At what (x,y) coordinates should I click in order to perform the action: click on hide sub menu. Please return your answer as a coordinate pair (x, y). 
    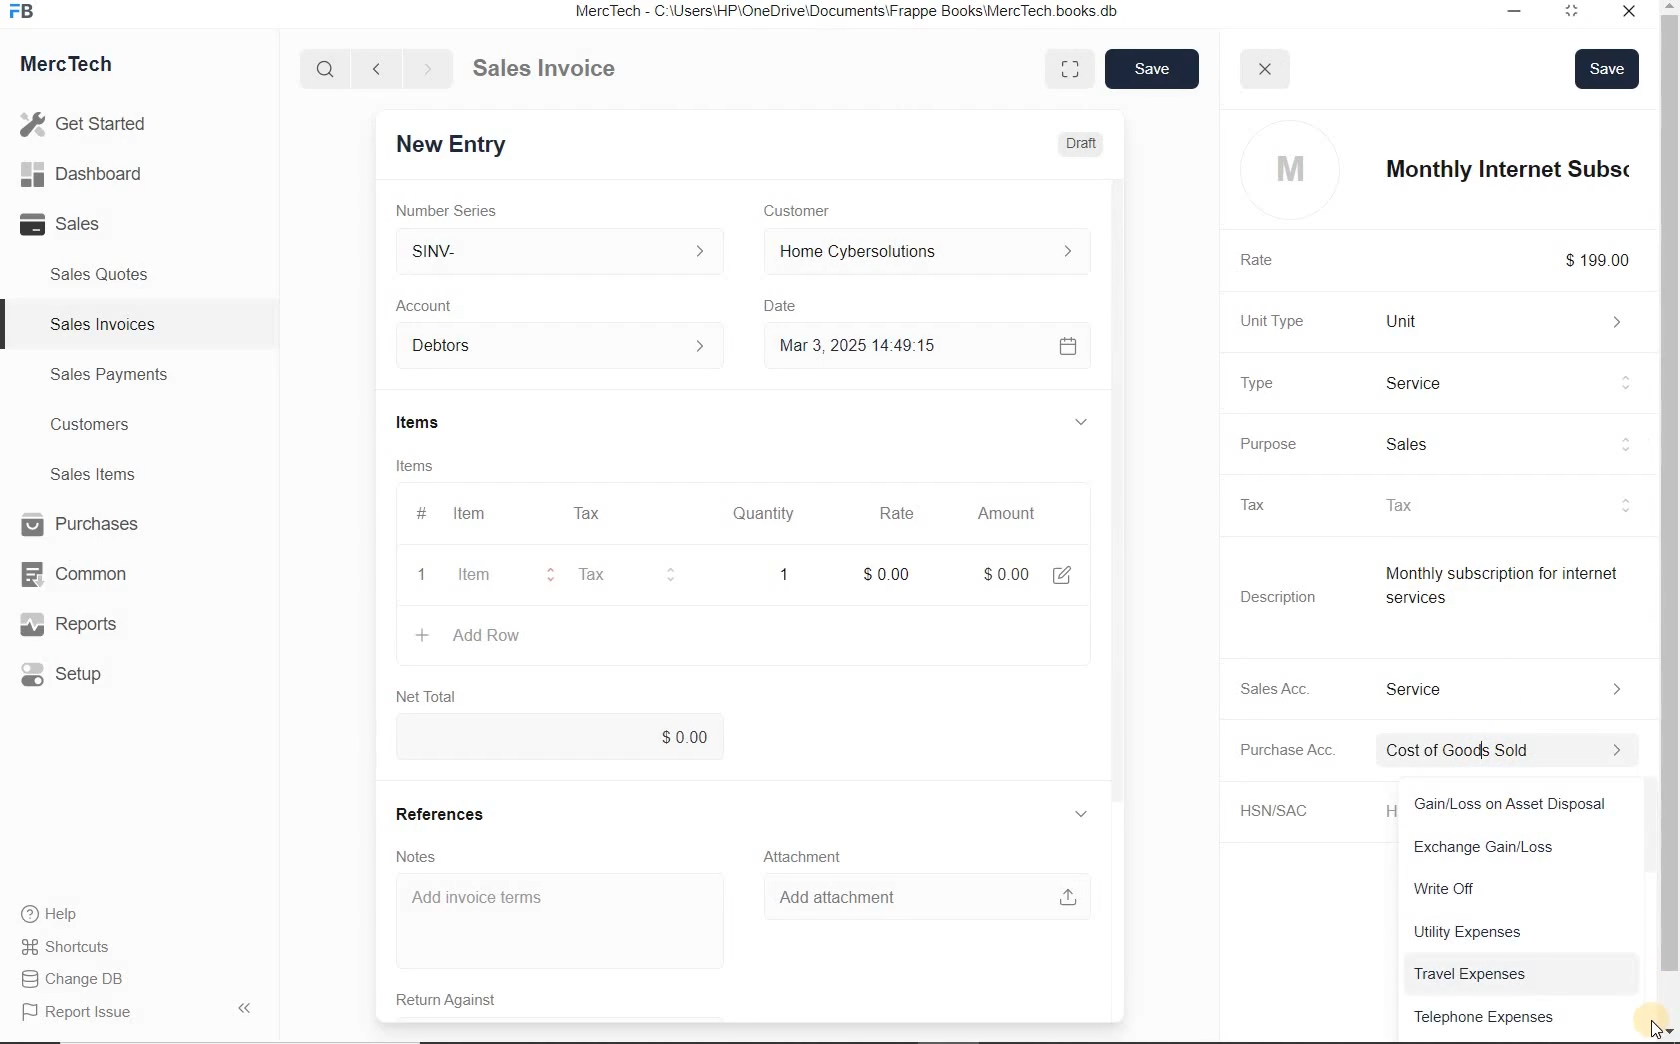
    Looking at the image, I should click on (1091, 423).